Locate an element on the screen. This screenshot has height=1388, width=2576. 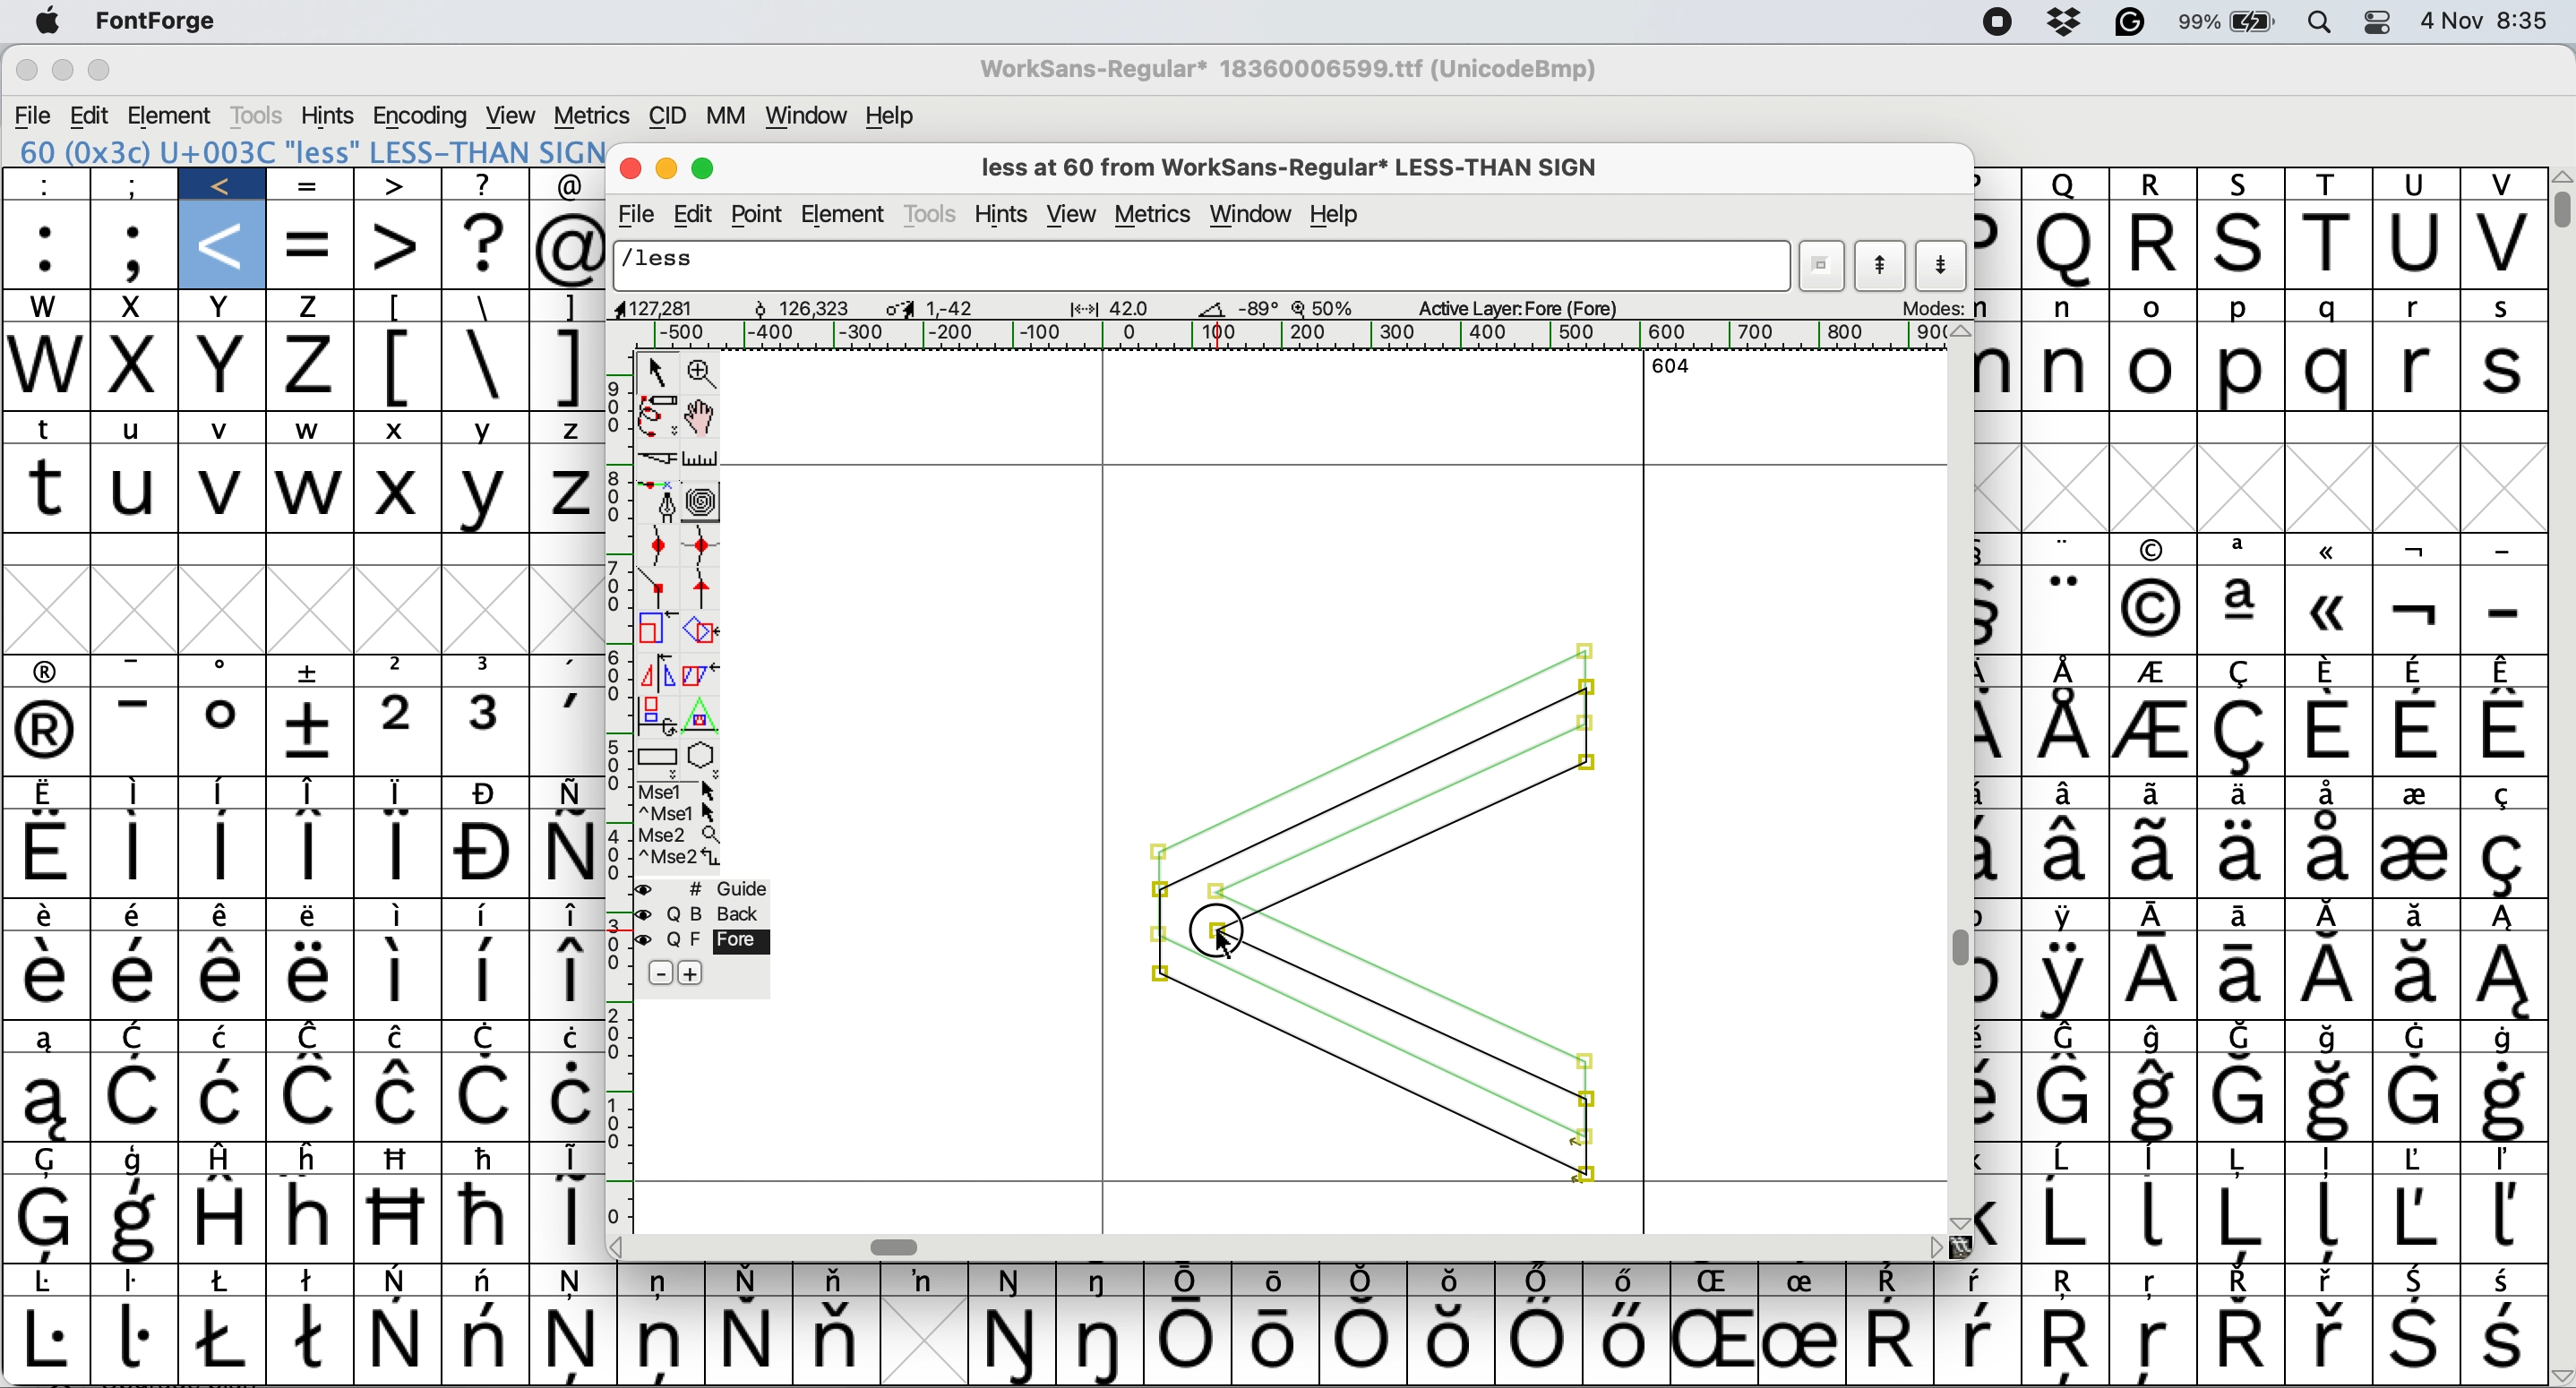
] is located at coordinates (562, 365).